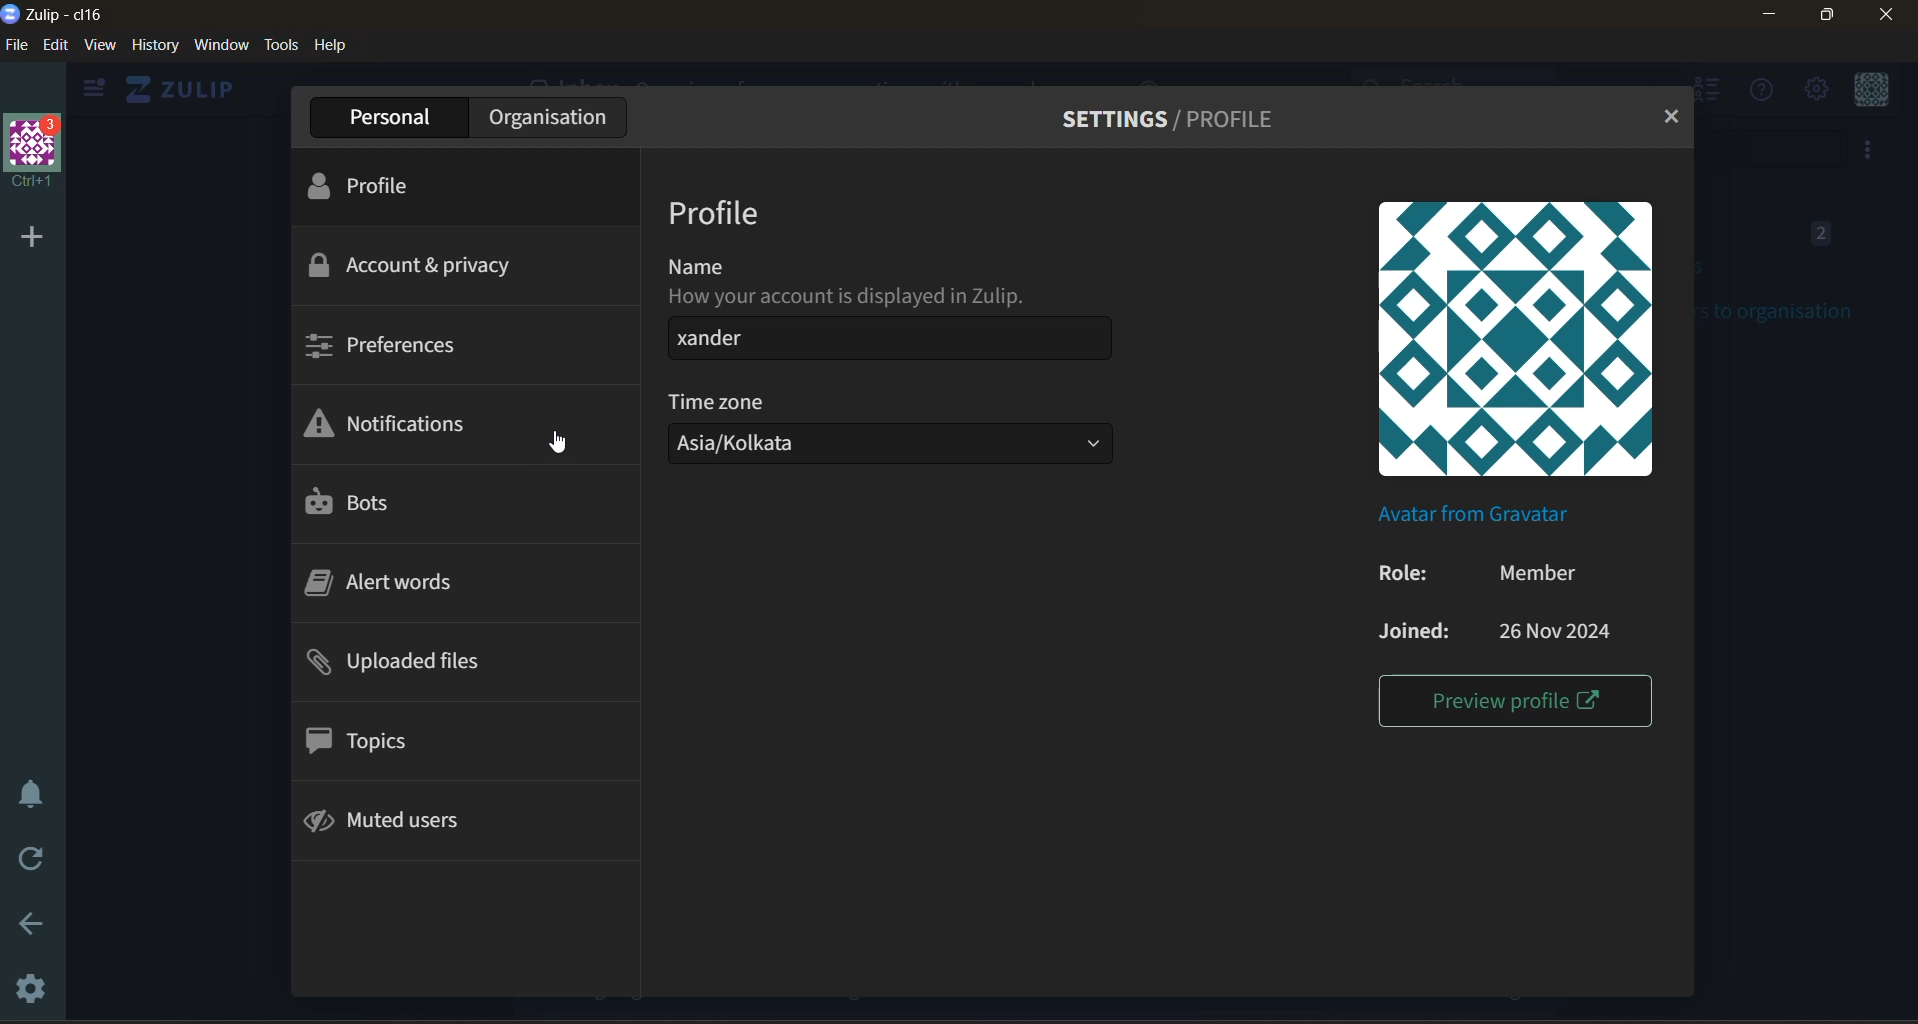  What do you see at coordinates (559, 441) in the screenshot?
I see `cursor` at bounding box center [559, 441].